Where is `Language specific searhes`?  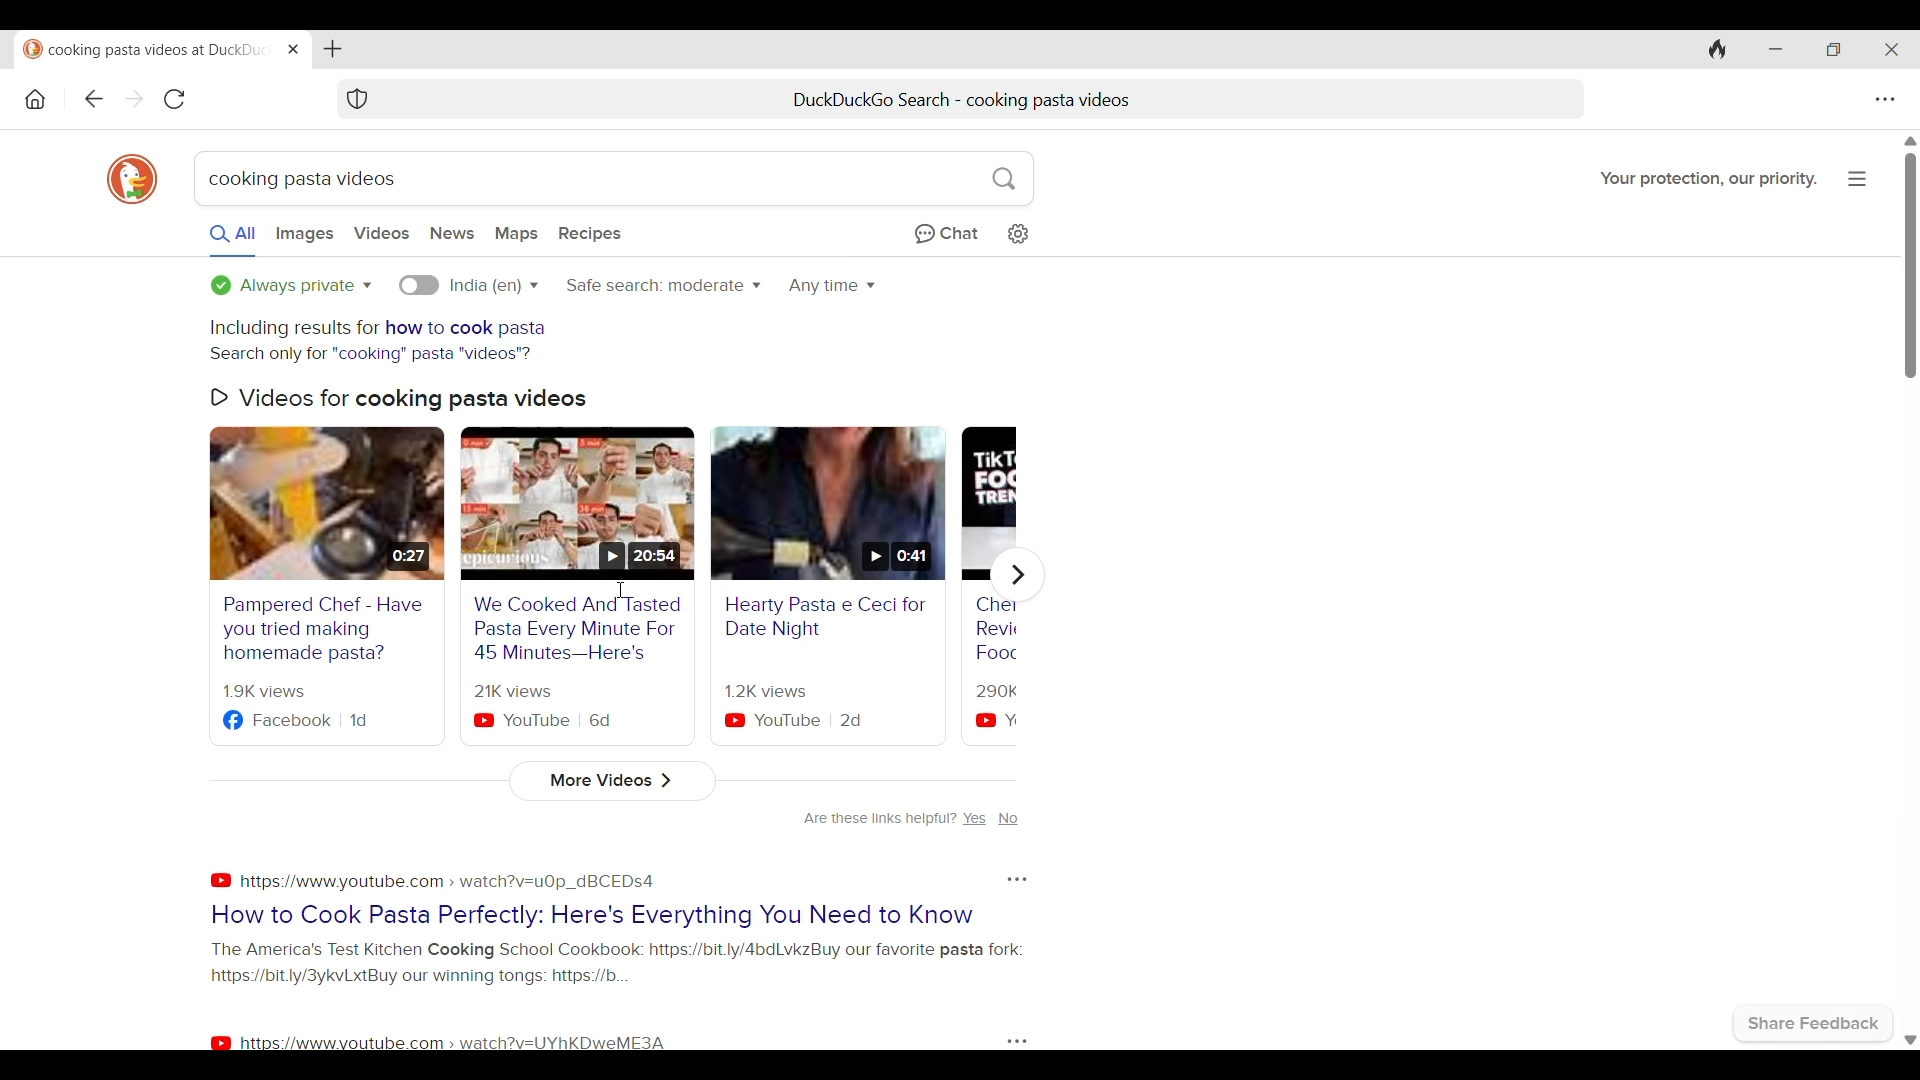
Language specific searhes is located at coordinates (419, 285).